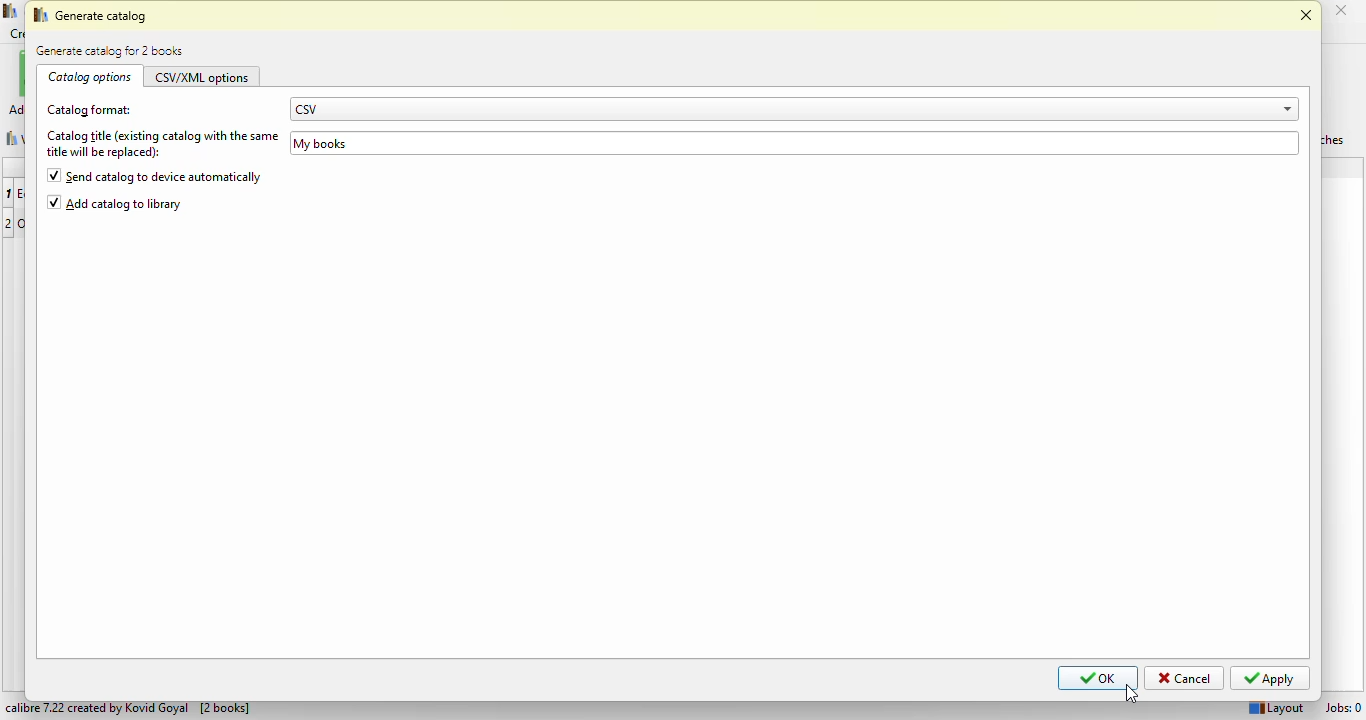 This screenshot has height=720, width=1366. What do you see at coordinates (1185, 678) in the screenshot?
I see `cancel` at bounding box center [1185, 678].